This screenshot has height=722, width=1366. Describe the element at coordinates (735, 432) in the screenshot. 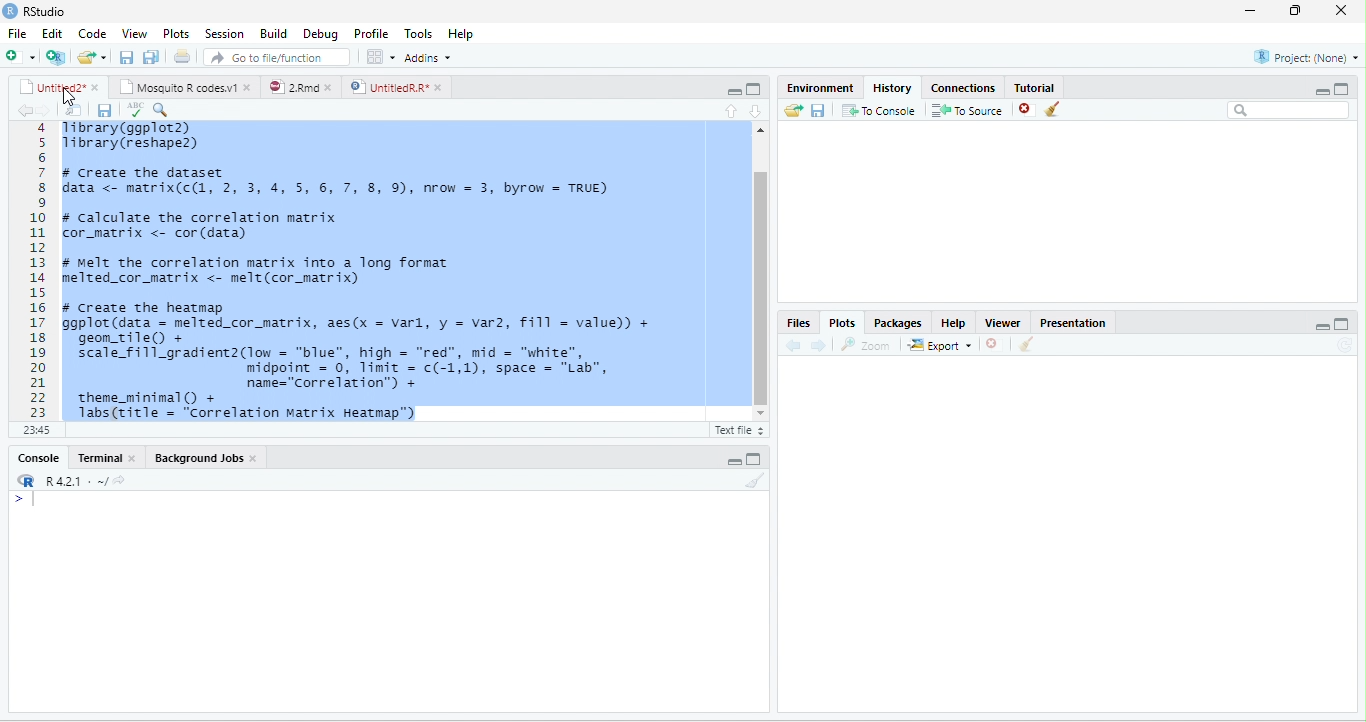

I see `R SCRIPT` at that location.